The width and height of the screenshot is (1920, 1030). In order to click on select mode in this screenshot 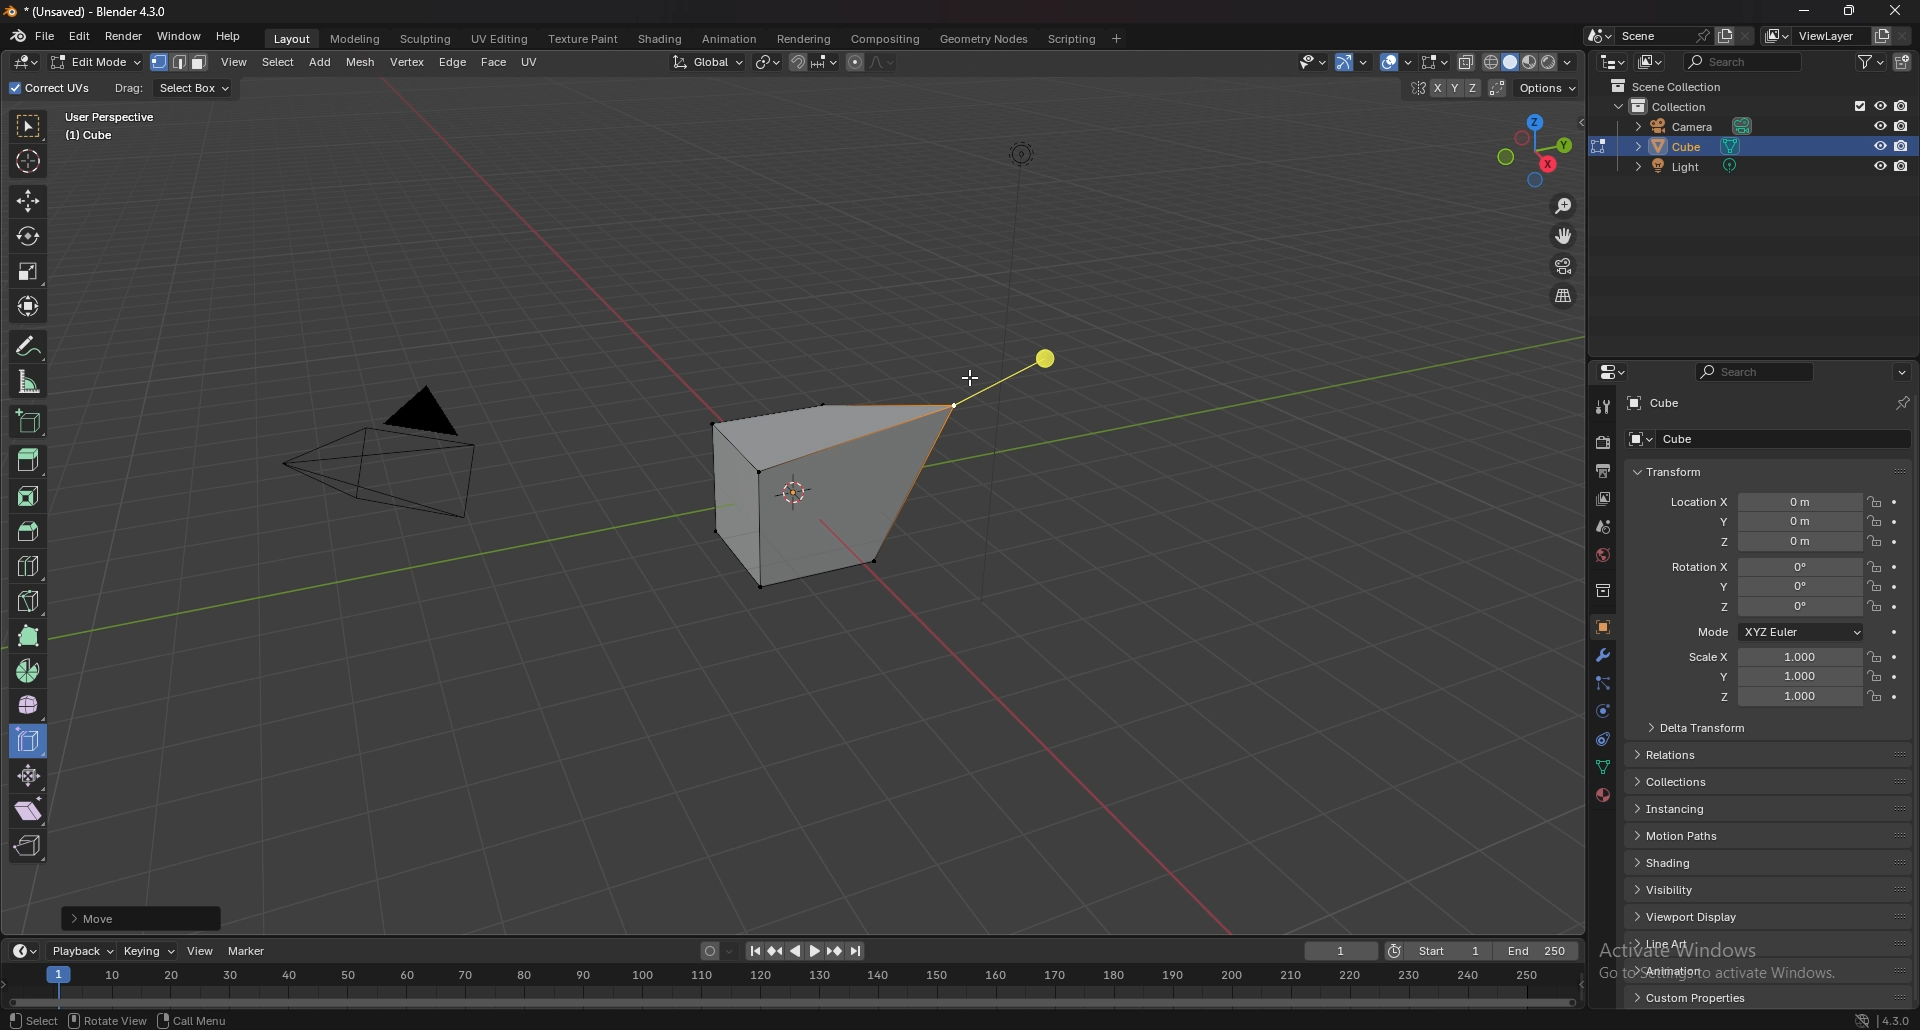, I will do `click(180, 63)`.